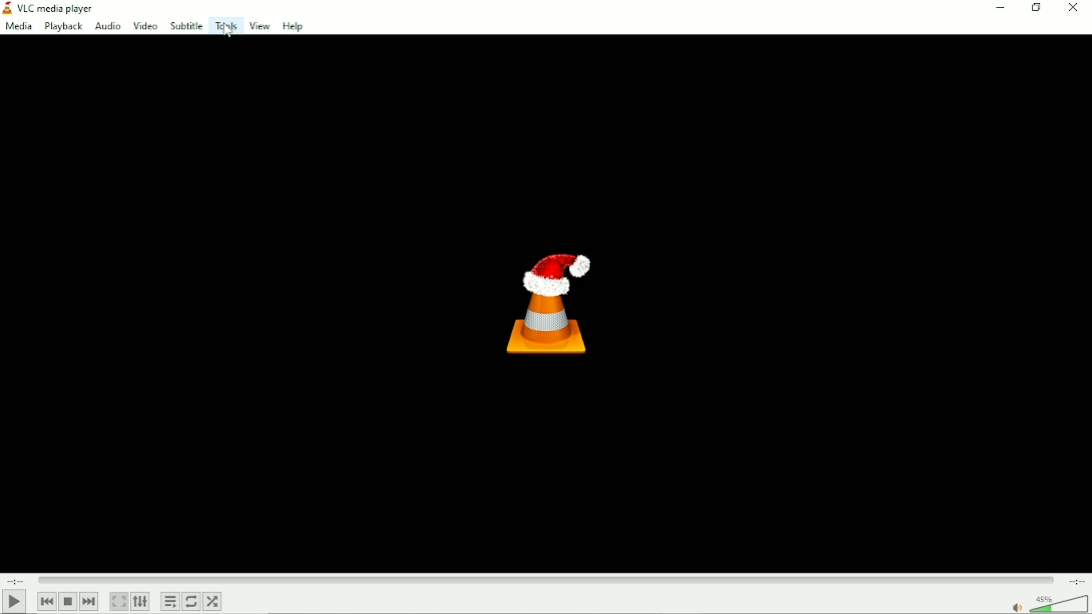 The width and height of the screenshot is (1092, 614). Describe the element at coordinates (62, 27) in the screenshot. I see `Playback` at that location.